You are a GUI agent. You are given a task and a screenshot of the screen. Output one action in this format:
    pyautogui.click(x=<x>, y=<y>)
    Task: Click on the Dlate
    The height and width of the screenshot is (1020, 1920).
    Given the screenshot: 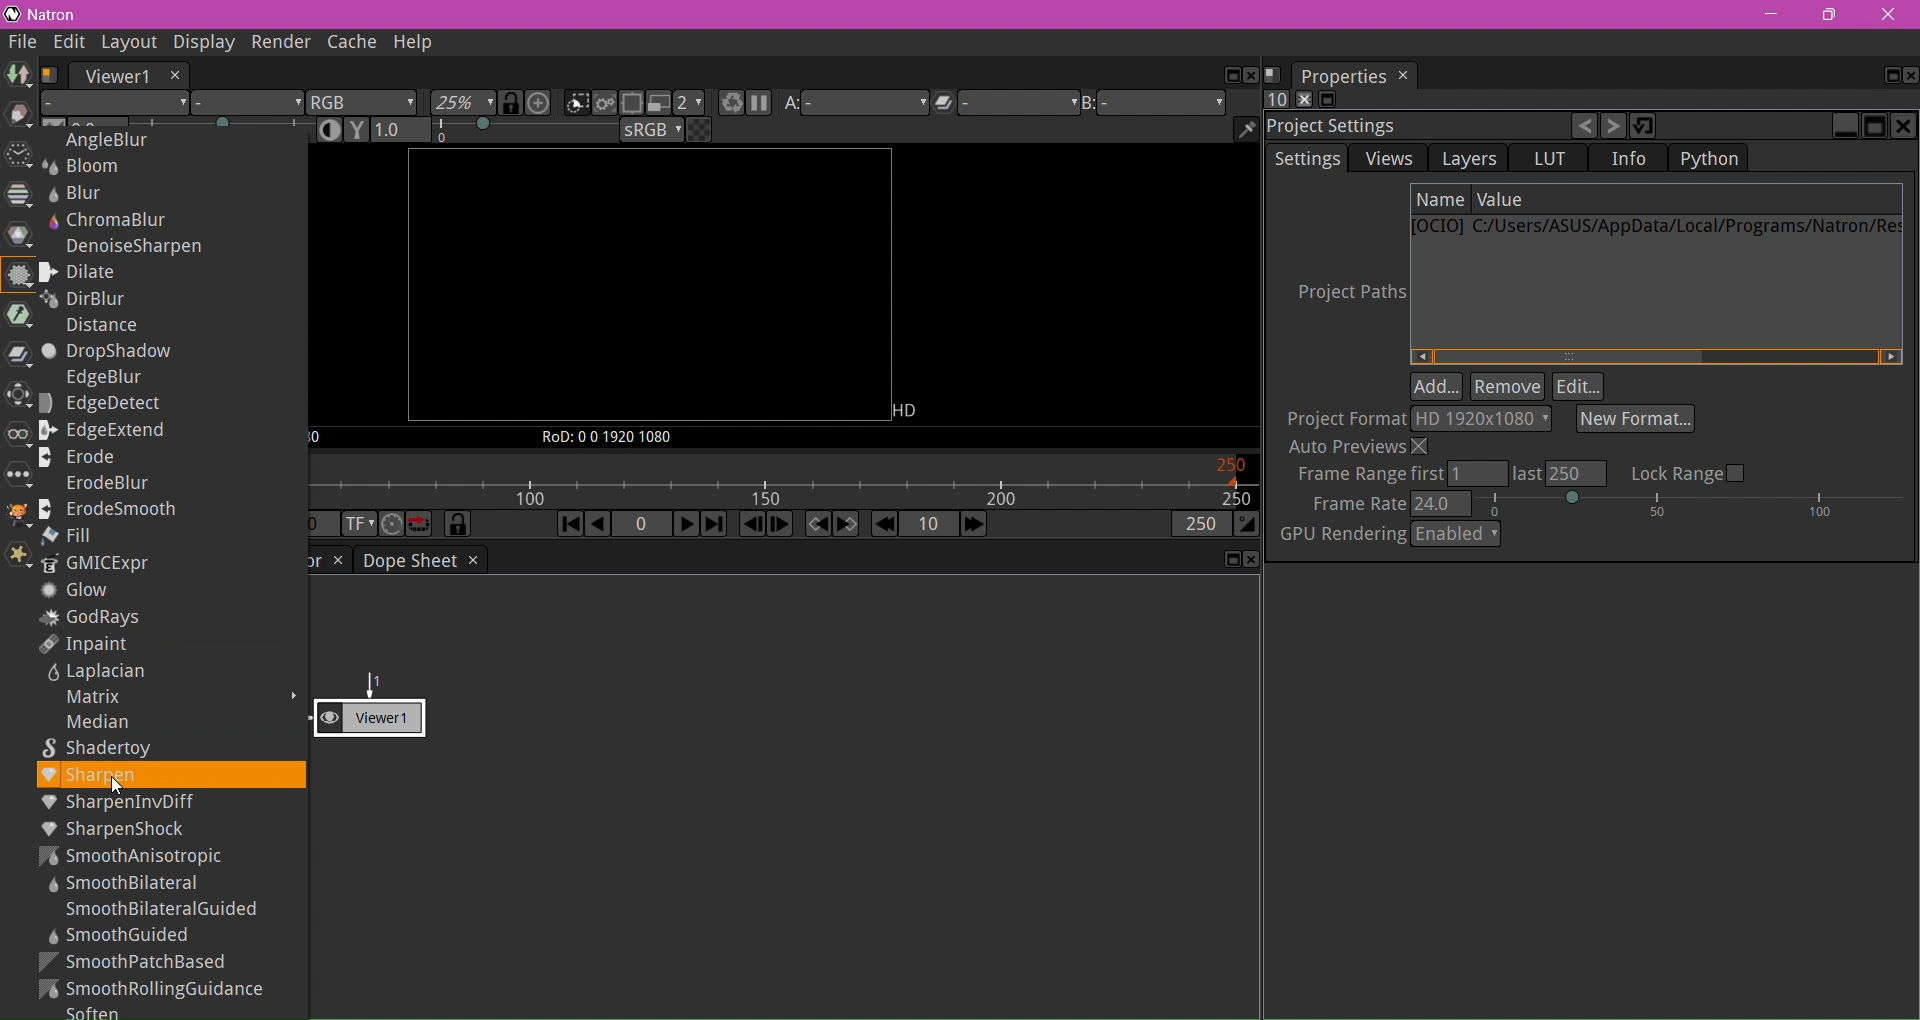 What is the action you would take?
    pyautogui.click(x=98, y=272)
    